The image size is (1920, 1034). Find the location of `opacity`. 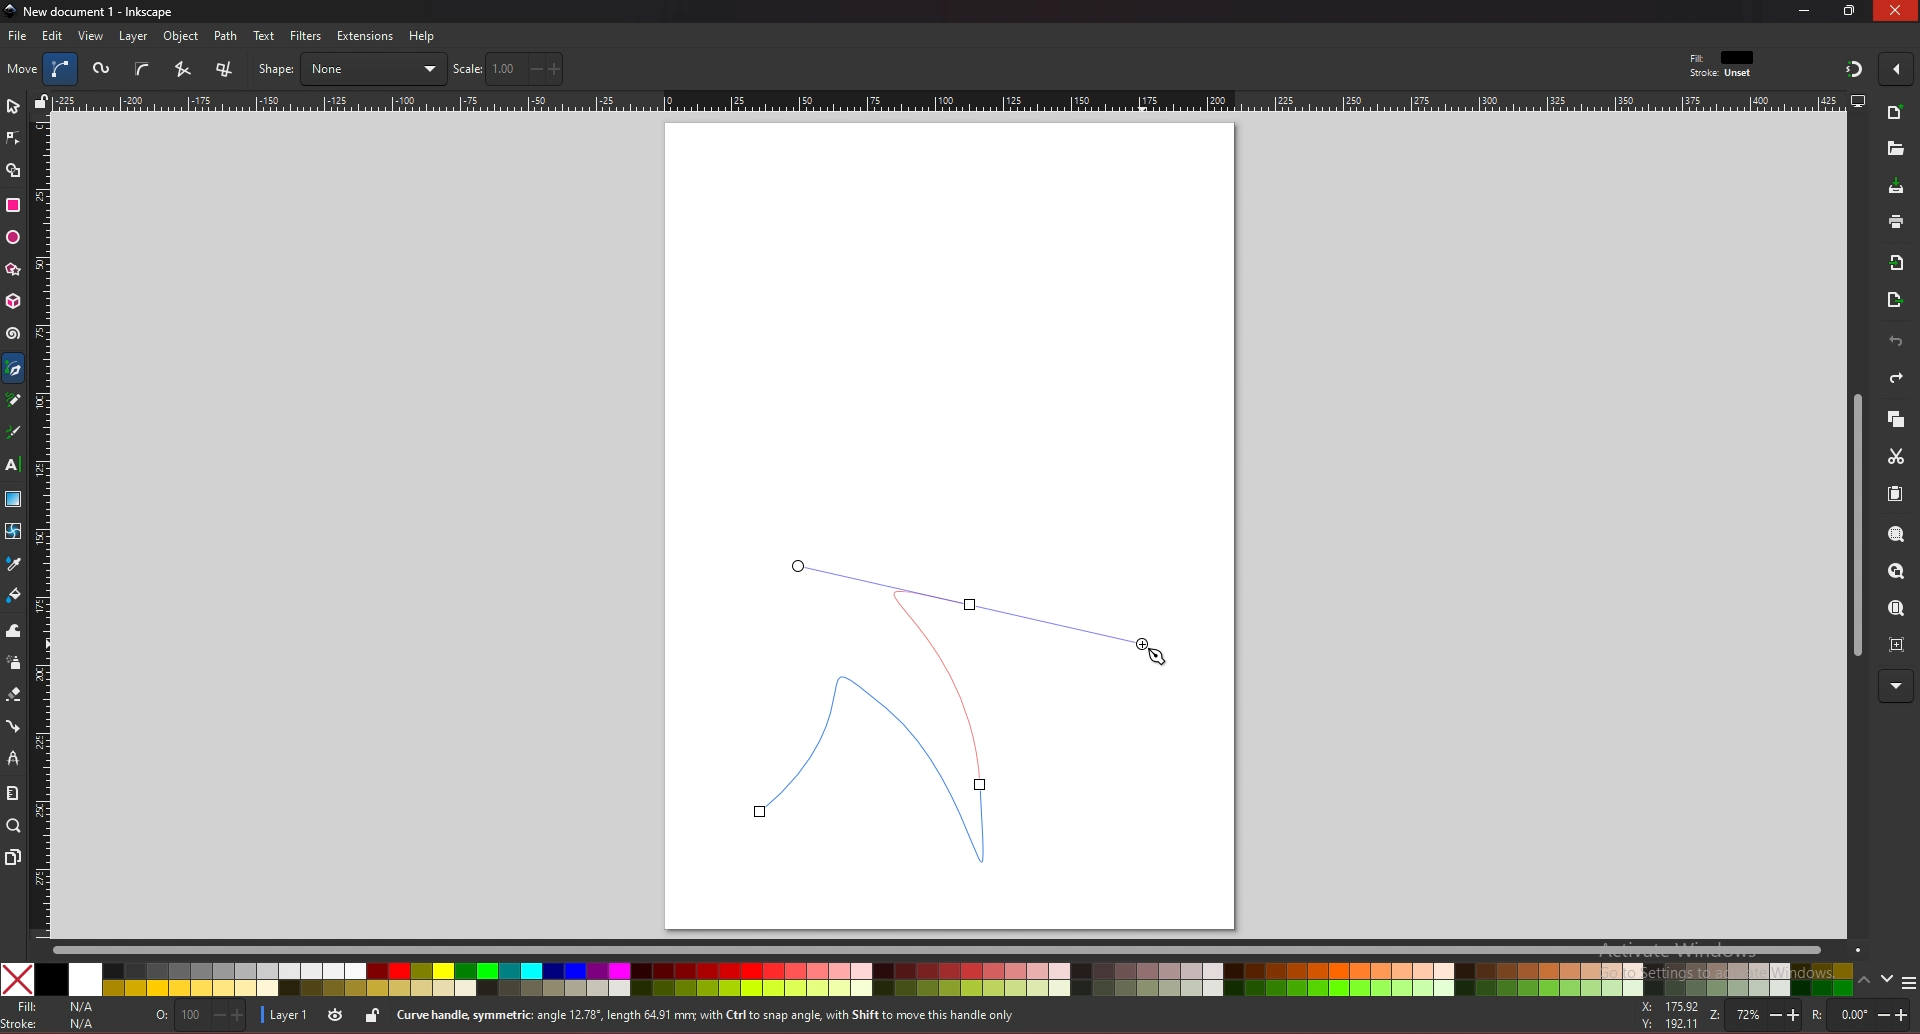

opacity is located at coordinates (203, 1017).